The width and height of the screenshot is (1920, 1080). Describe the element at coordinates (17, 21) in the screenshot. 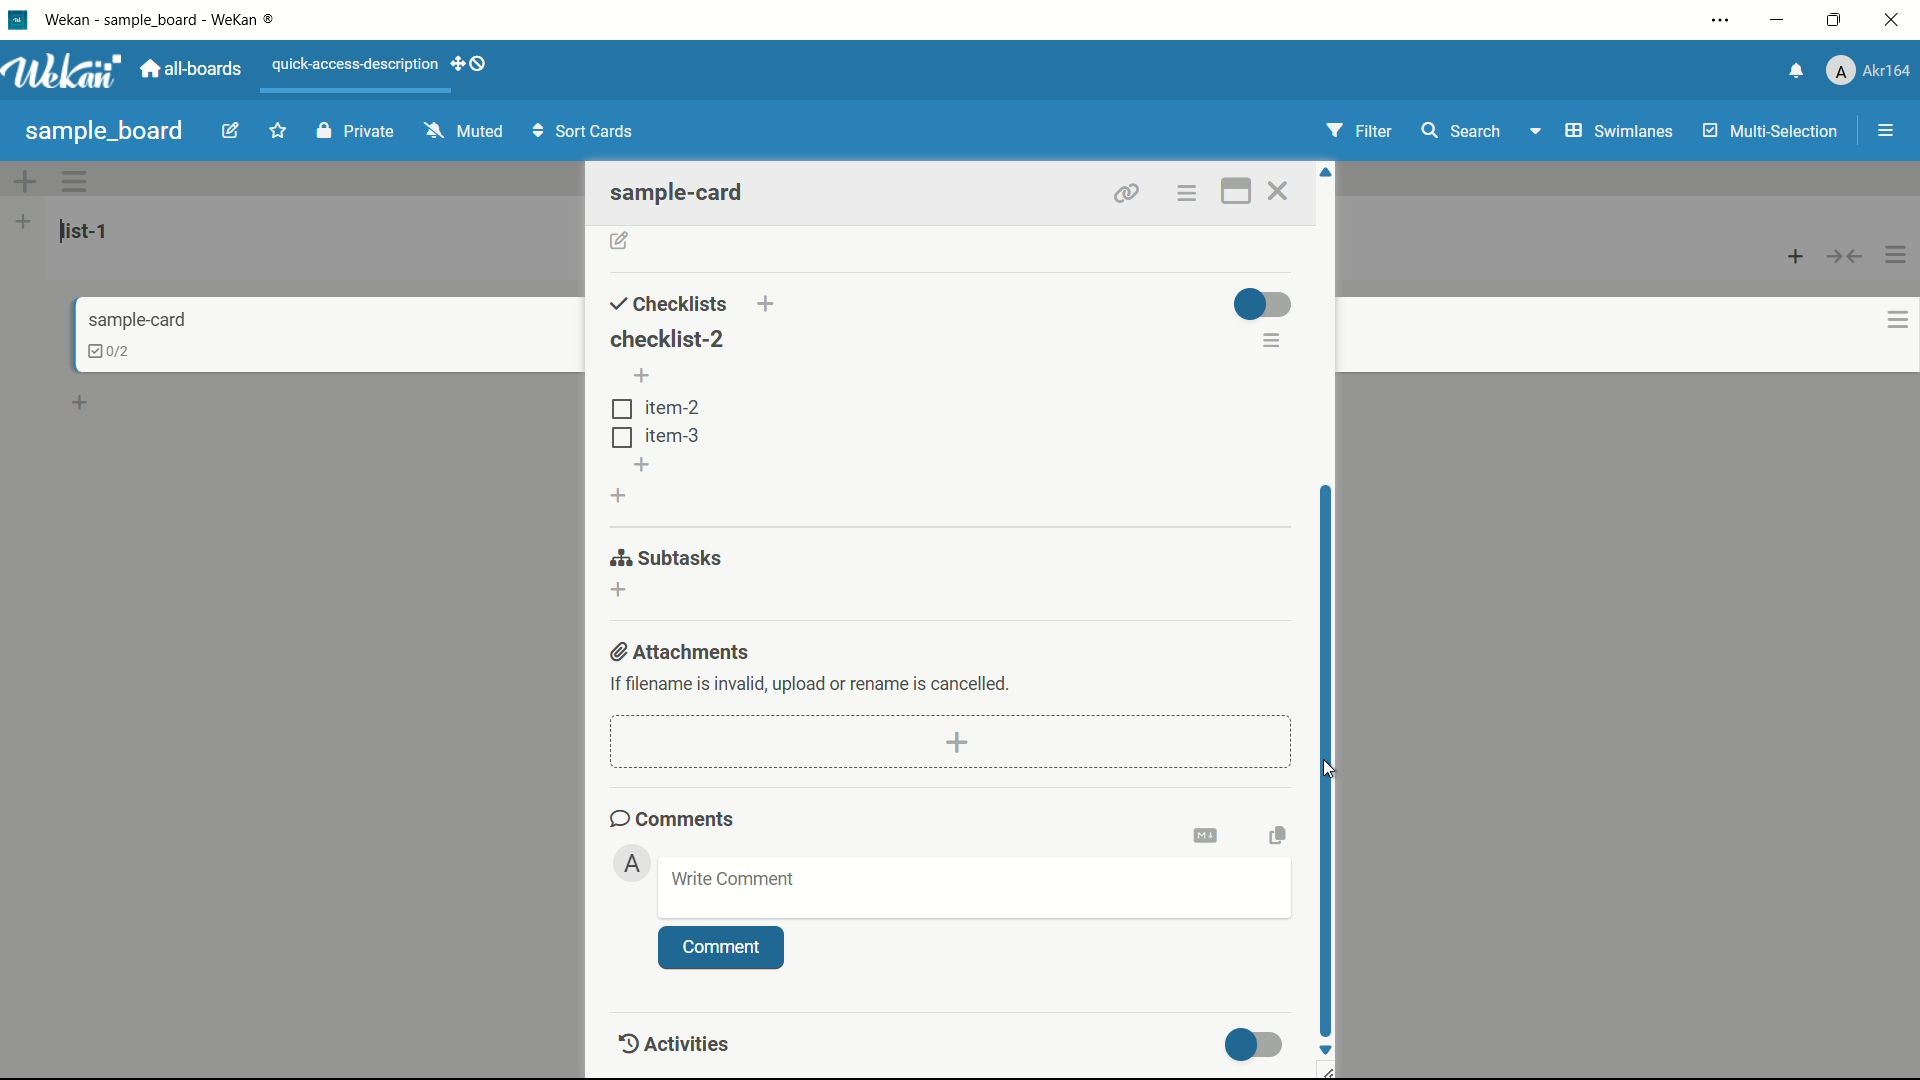

I see `app icon` at that location.